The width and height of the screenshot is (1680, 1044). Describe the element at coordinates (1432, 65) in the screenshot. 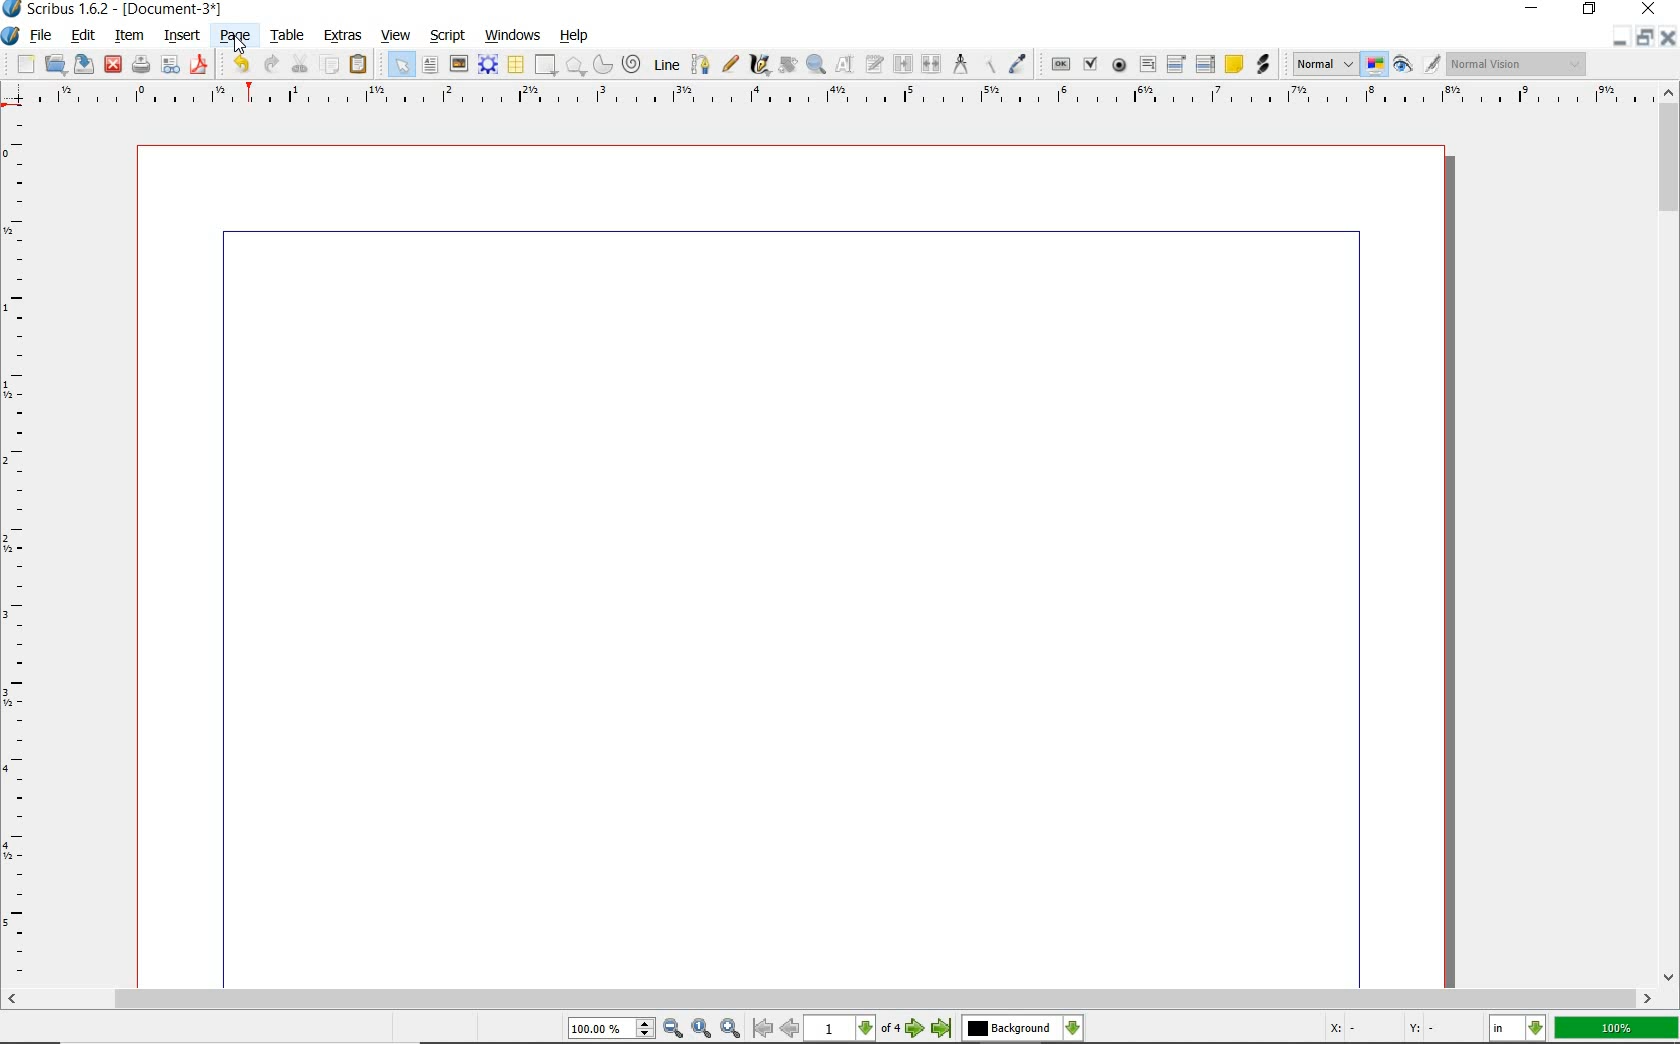

I see `Edit in preview mode` at that location.